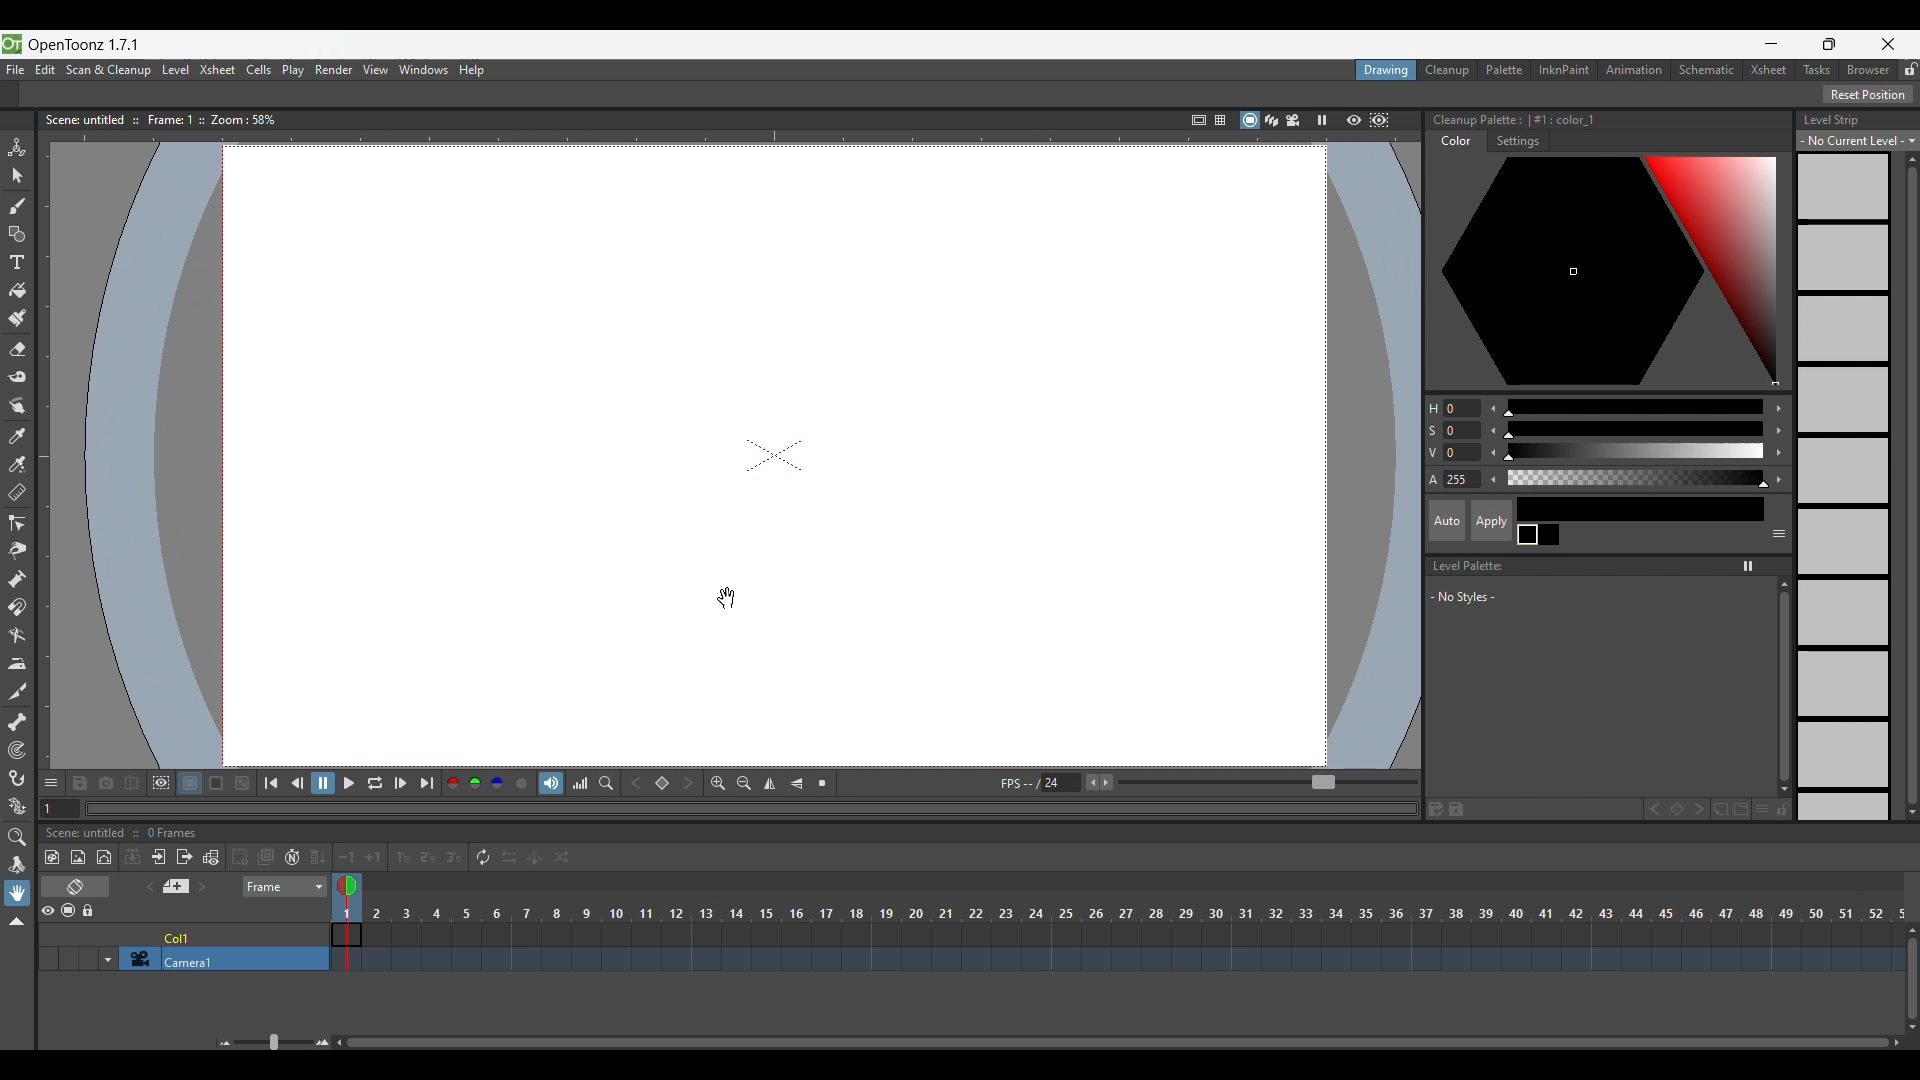 The width and height of the screenshot is (1920, 1080). What do you see at coordinates (428, 783) in the screenshot?
I see `Last frame` at bounding box center [428, 783].